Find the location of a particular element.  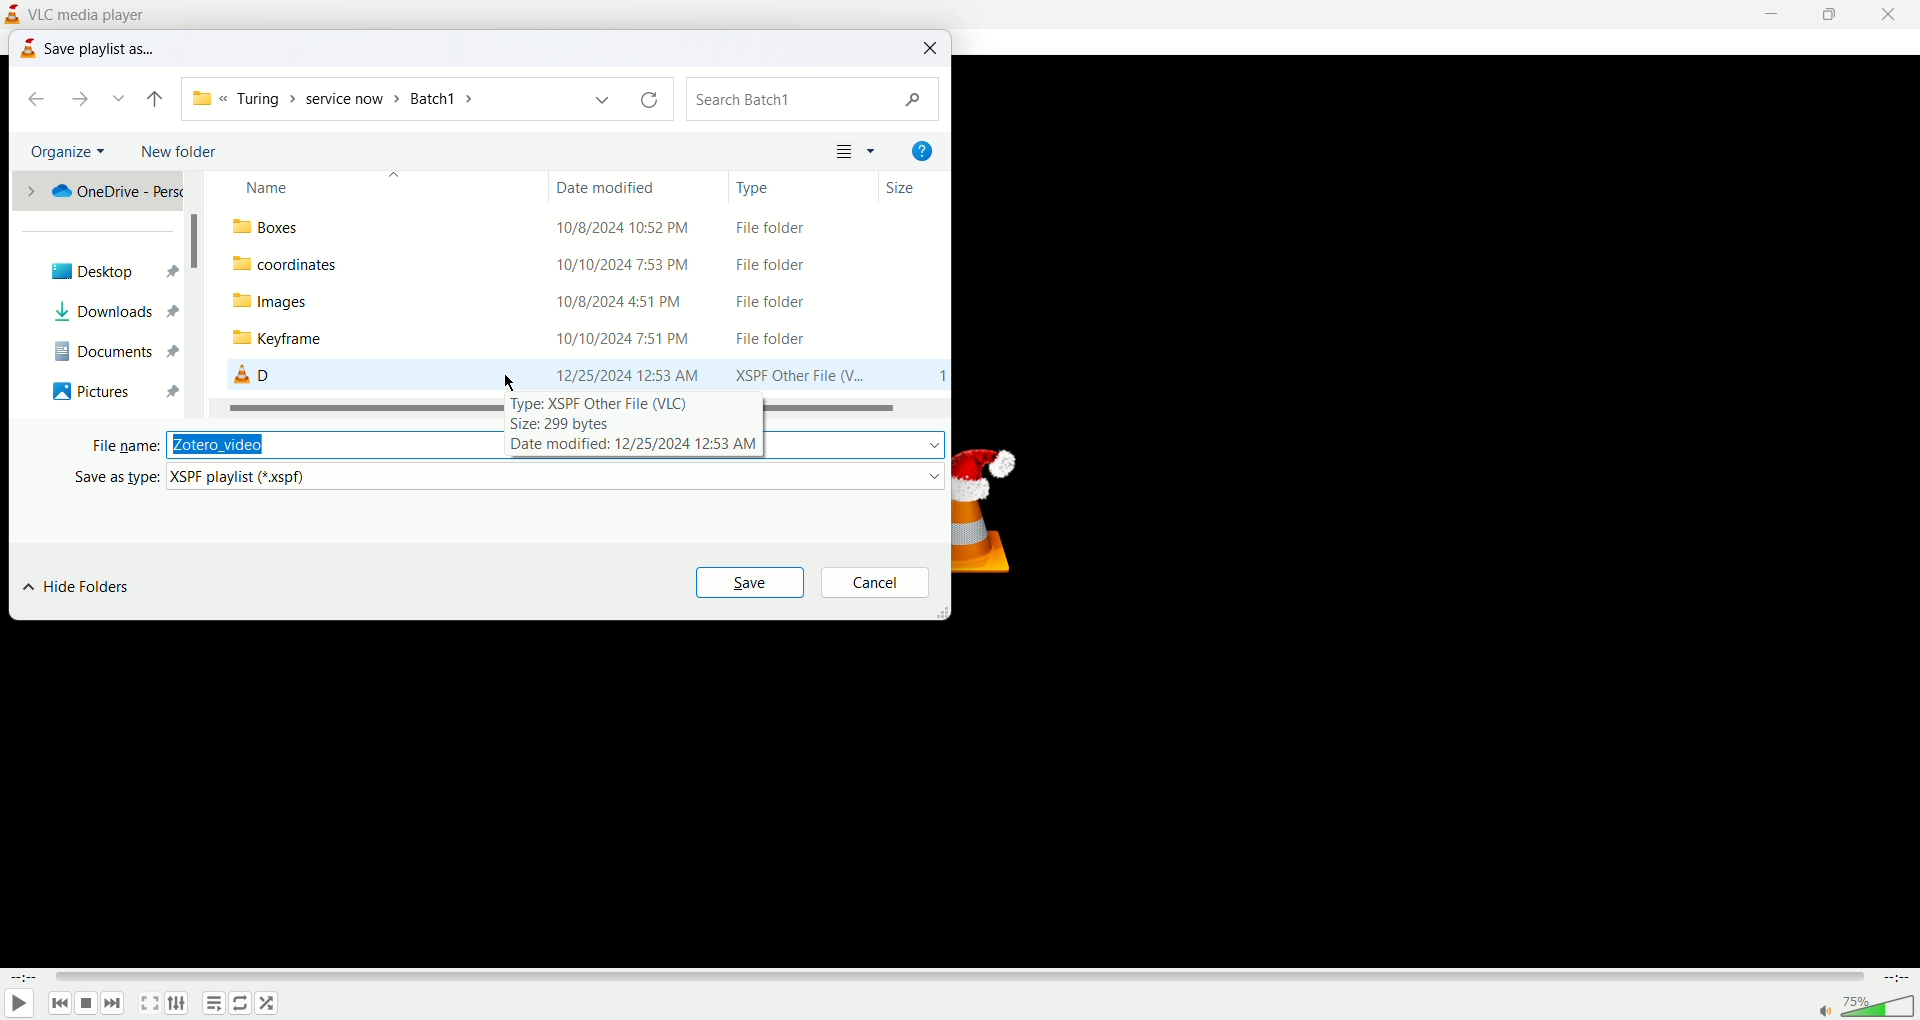

maximize is located at coordinates (1837, 14).